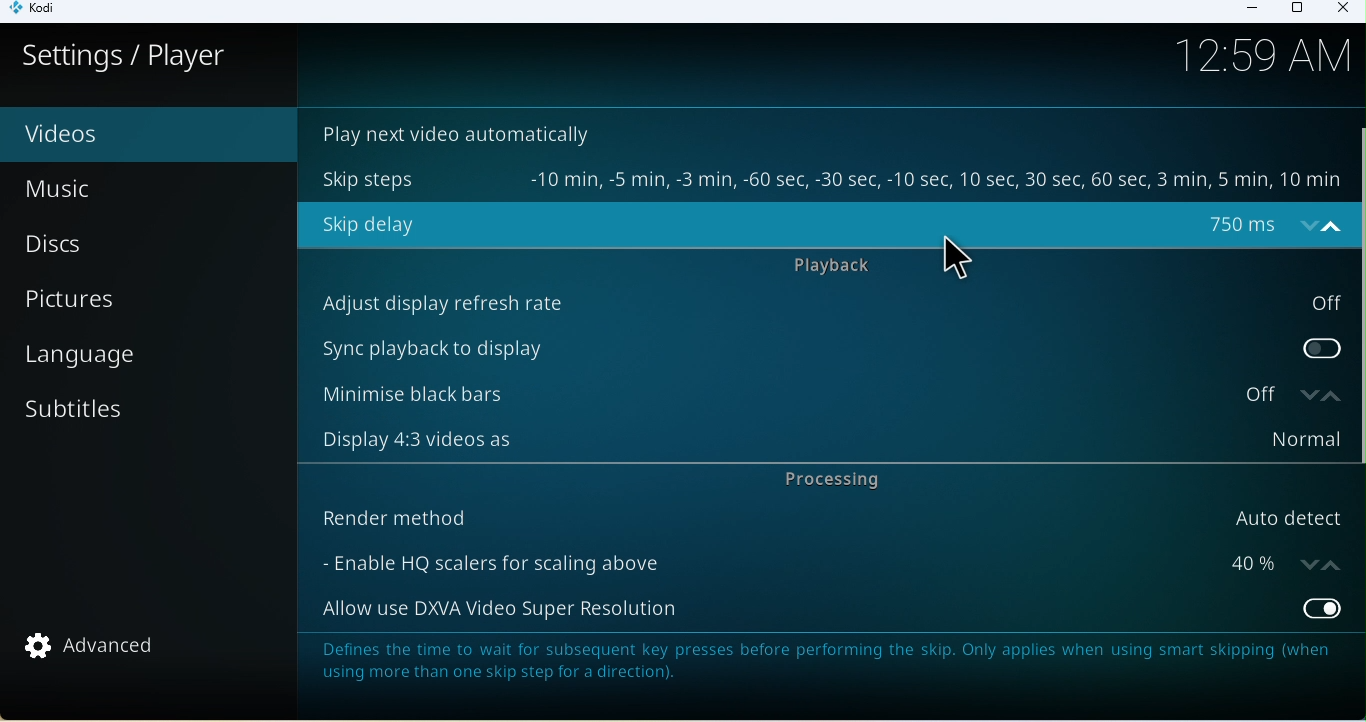  What do you see at coordinates (127, 416) in the screenshot?
I see `Subtitles` at bounding box center [127, 416].